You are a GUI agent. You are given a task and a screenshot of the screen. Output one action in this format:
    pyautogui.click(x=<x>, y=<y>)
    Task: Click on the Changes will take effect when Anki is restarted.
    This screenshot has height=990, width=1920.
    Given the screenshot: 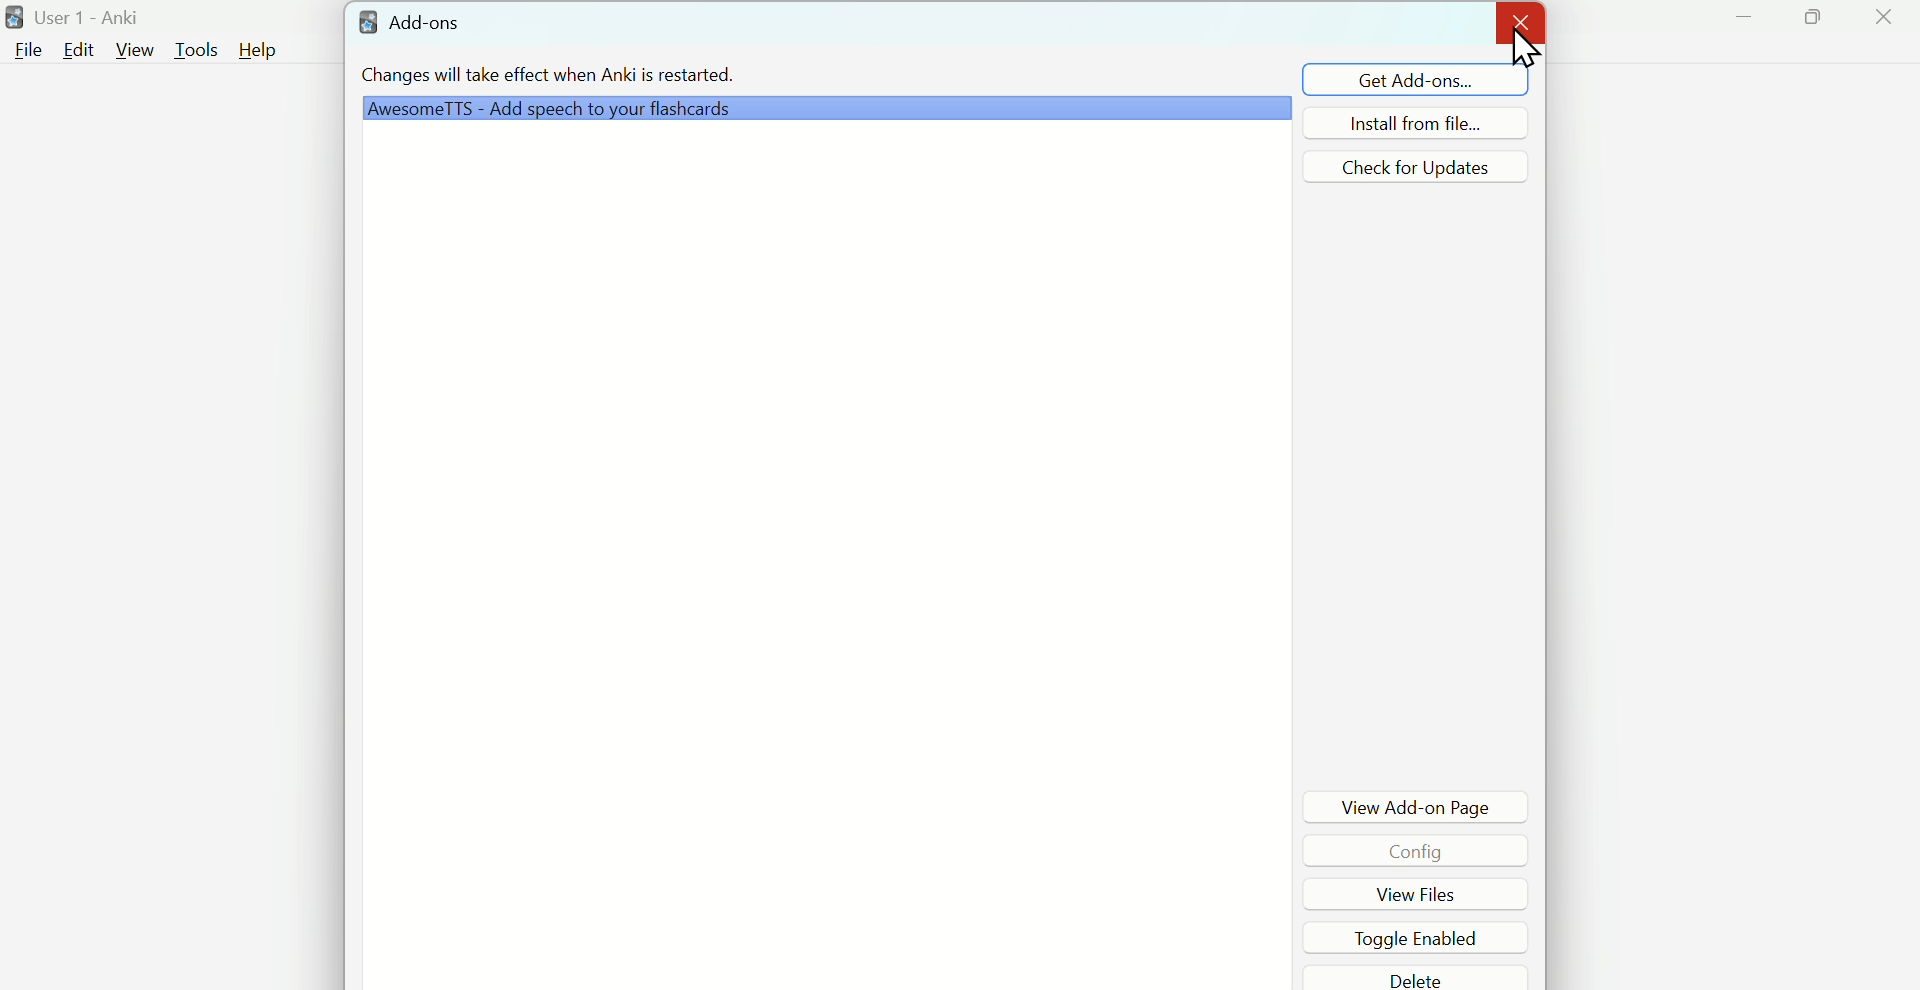 What is the action you would take?
    pyautogui.click(x=545, y=79)
    